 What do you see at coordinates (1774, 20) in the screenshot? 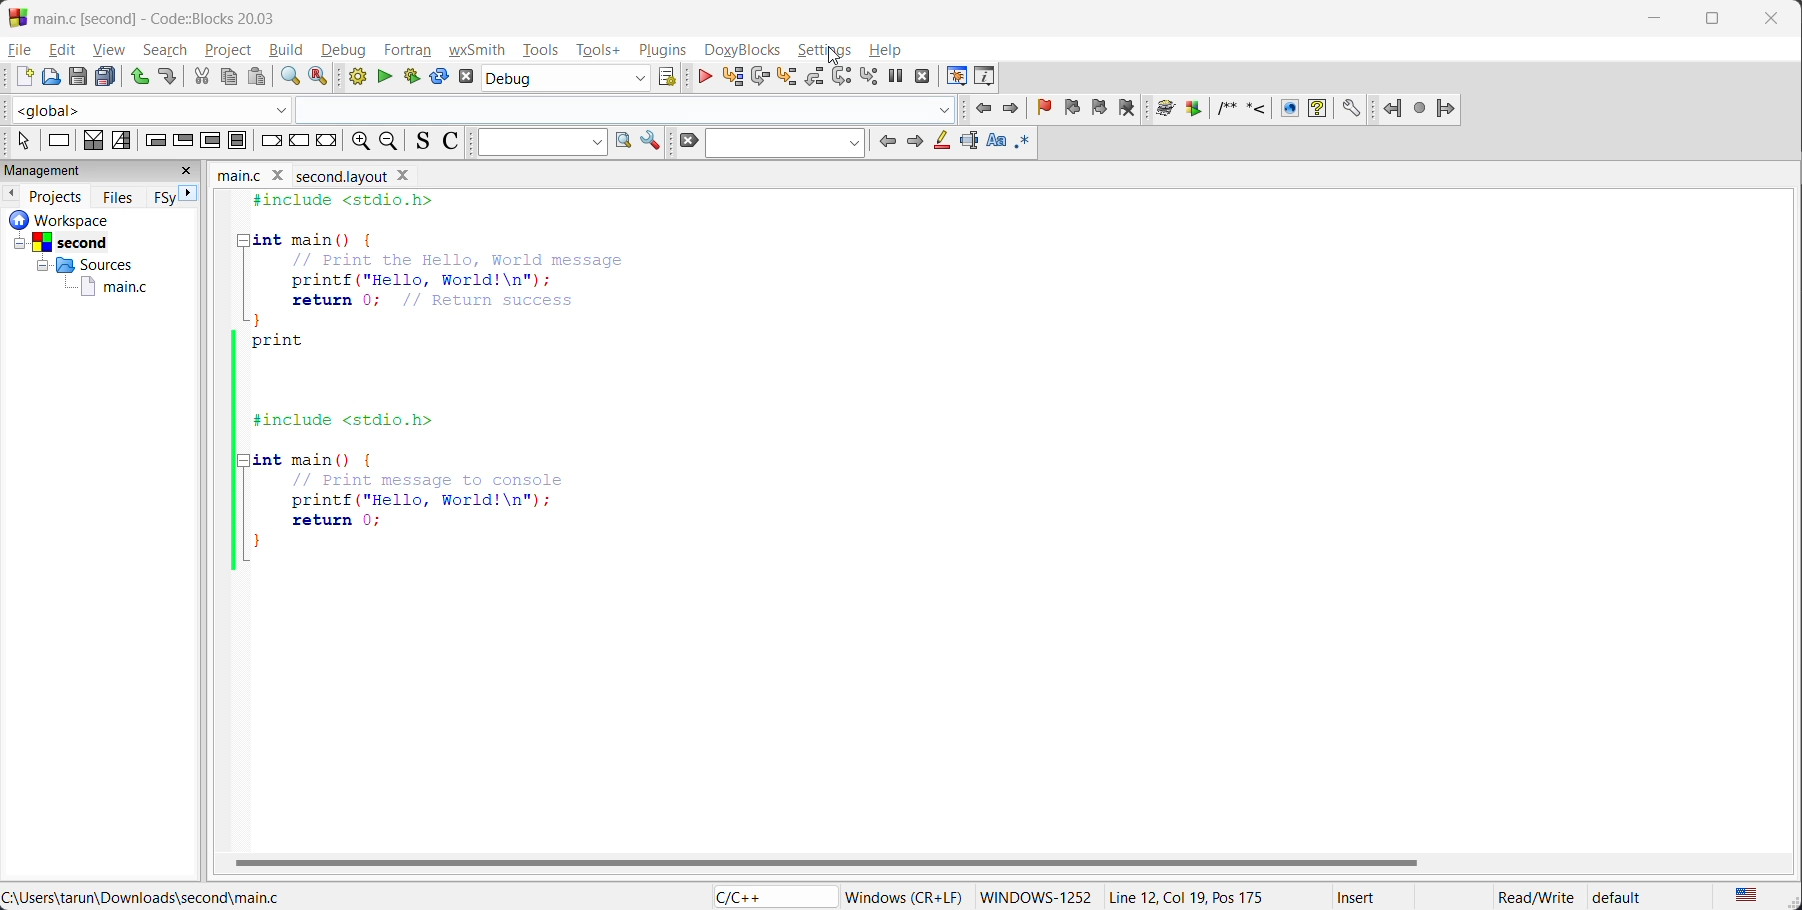
I see `close` at bounding box center [1774, 20].